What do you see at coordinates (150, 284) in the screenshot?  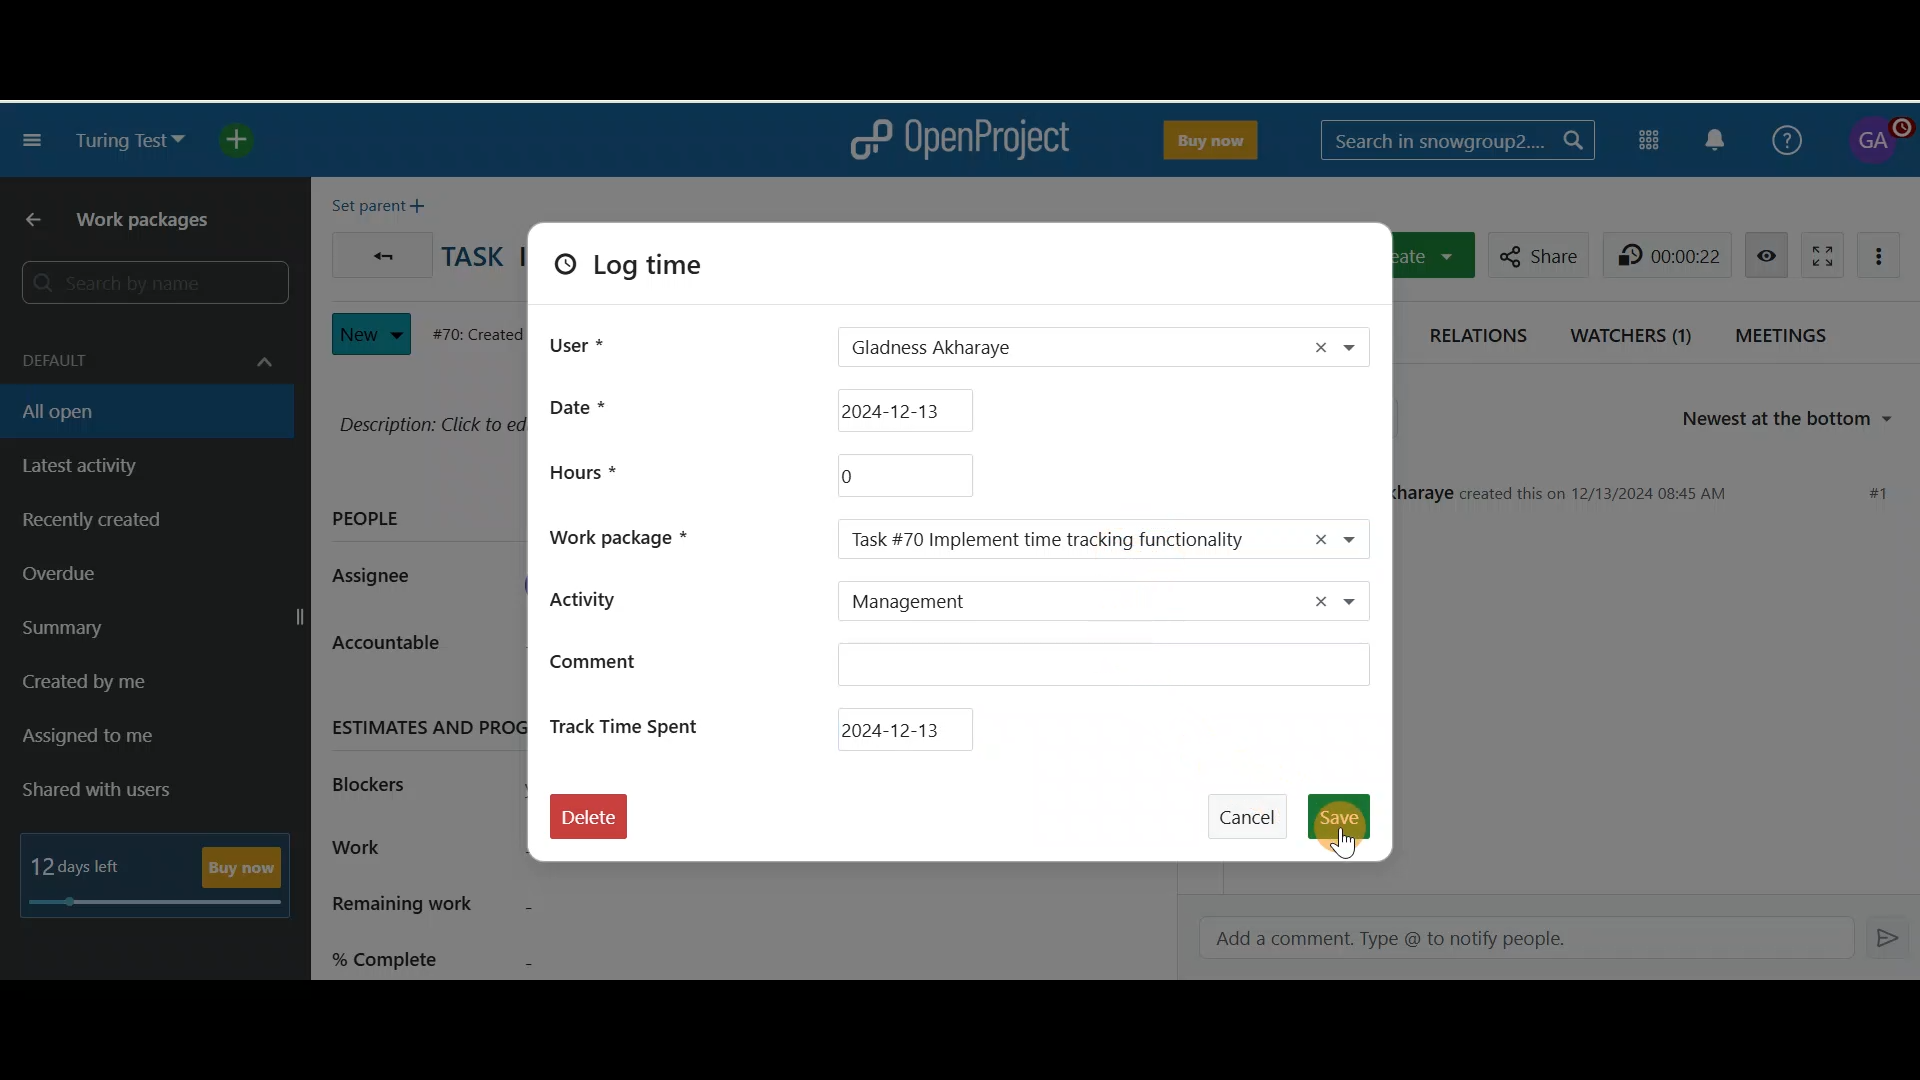 I see `Search by name` at bounding box center [150, 284].